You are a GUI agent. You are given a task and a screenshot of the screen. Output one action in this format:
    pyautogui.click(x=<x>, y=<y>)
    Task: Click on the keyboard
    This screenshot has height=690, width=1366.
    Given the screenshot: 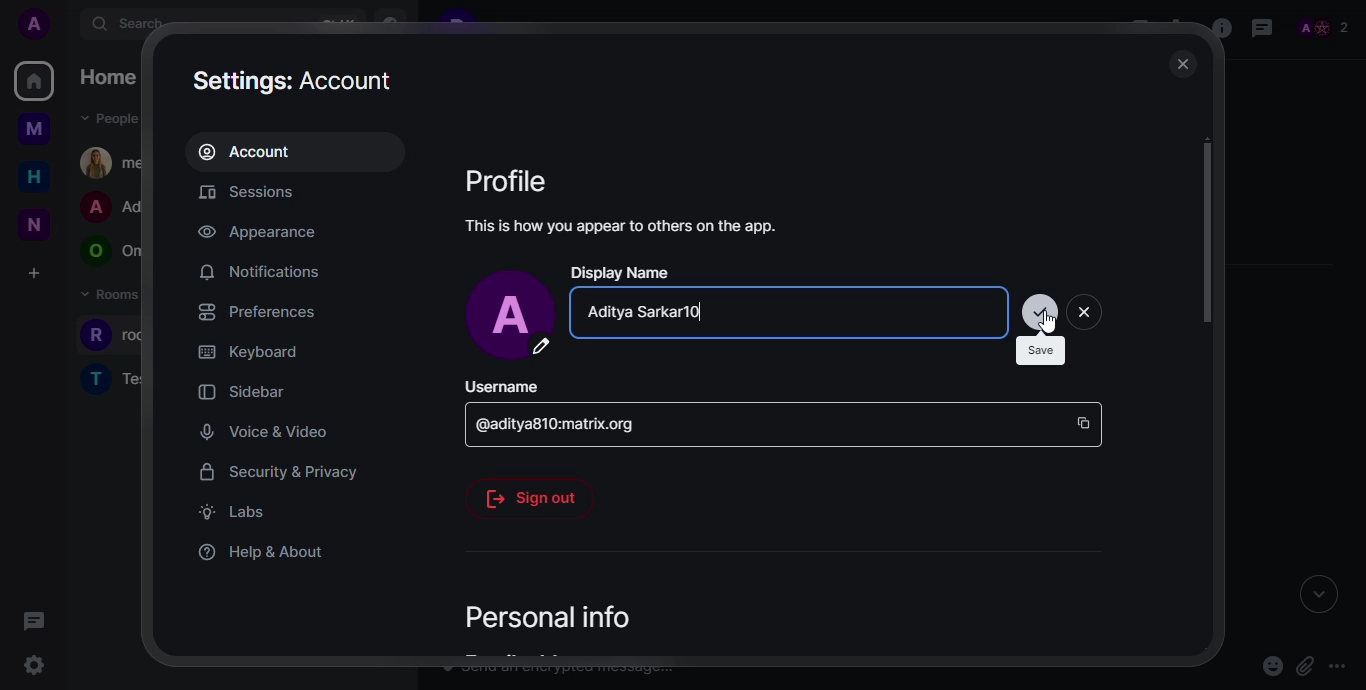 What is the action you would take?
    pyautogui.click(x=248, y=350)
    